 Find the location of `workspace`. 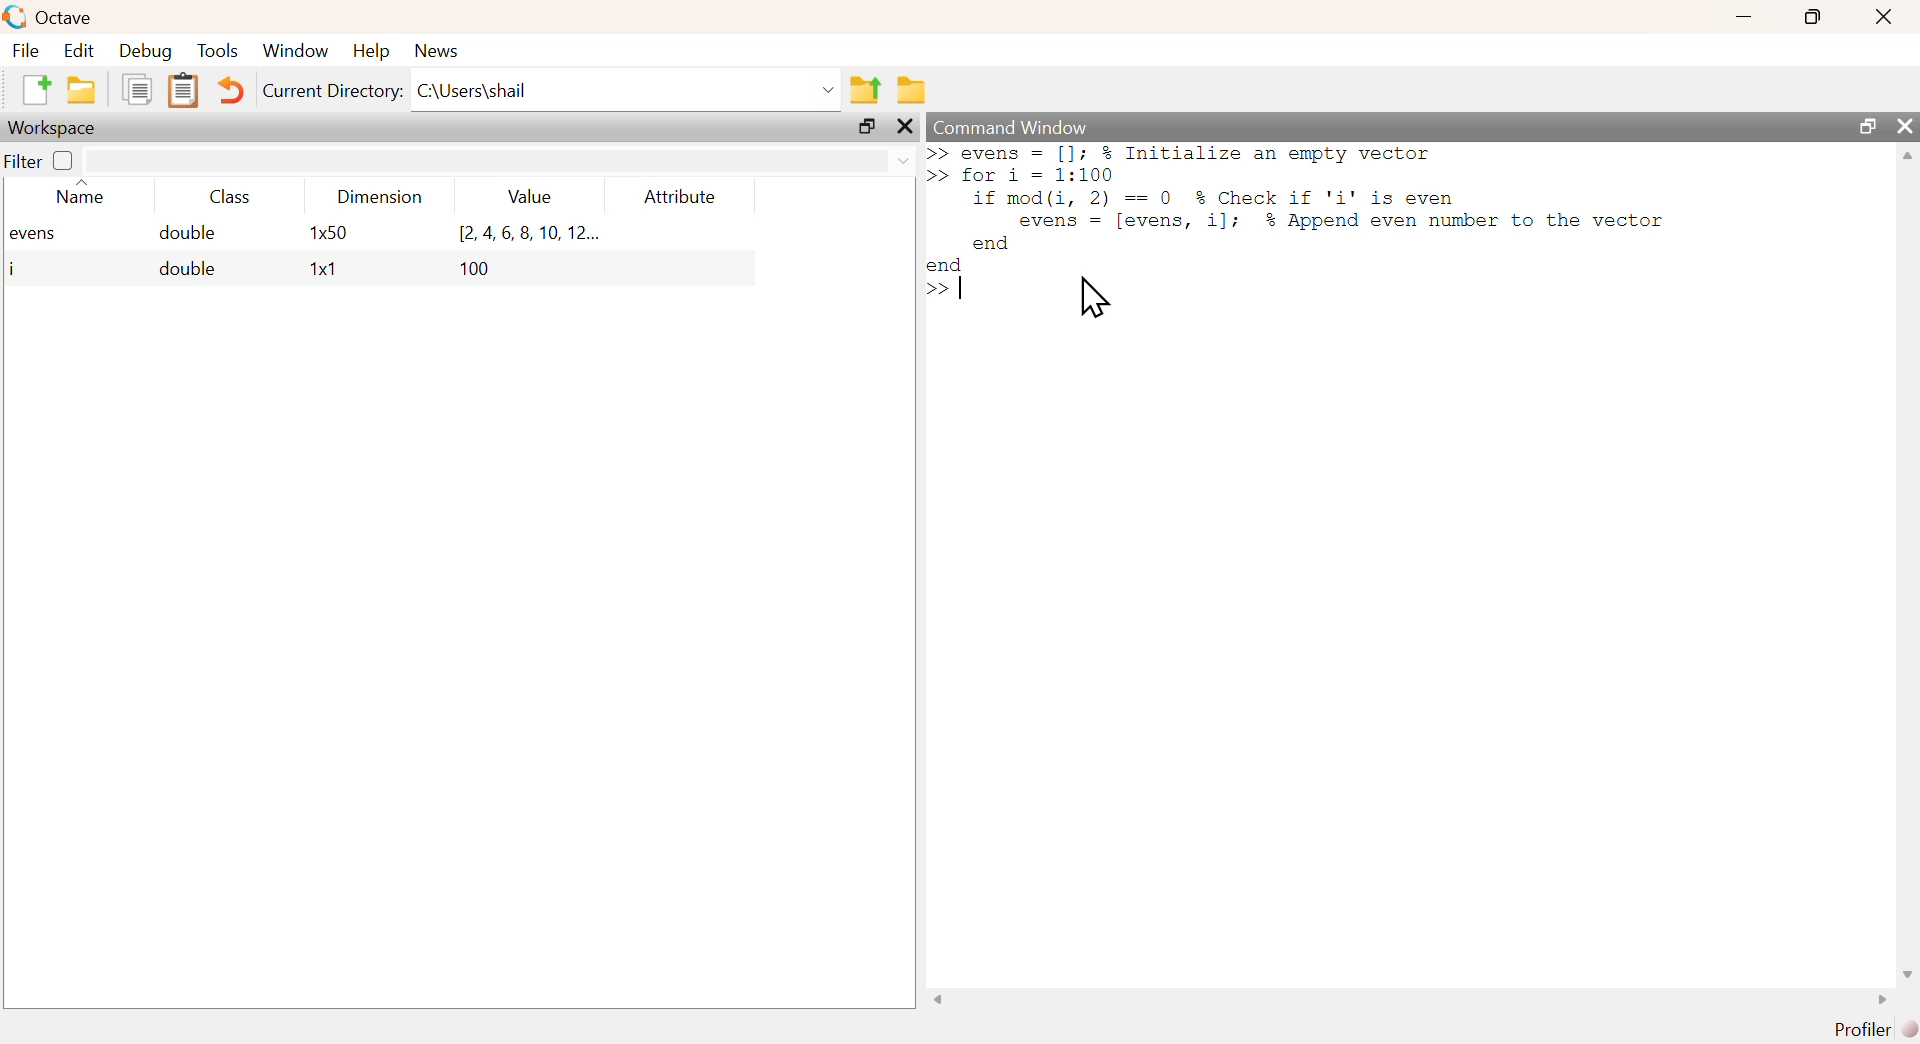

workspace is located at coordinates (57, 128).